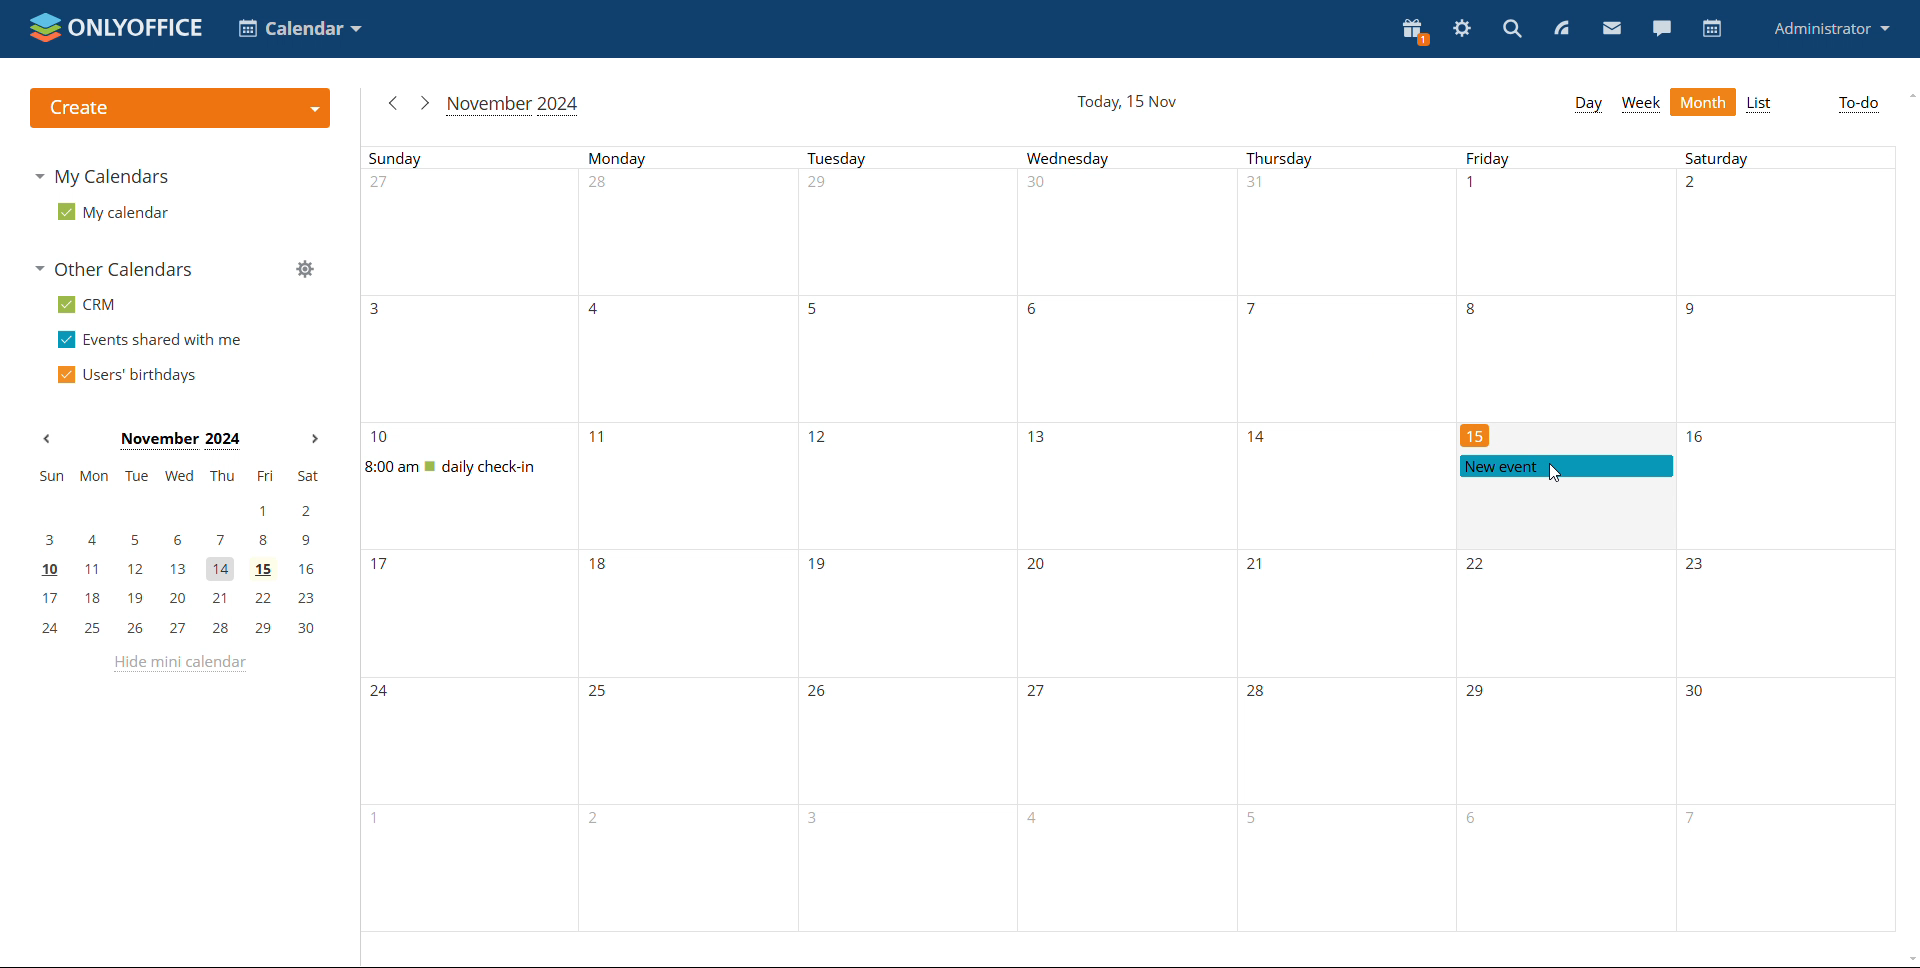 The height and width of the screenshot is (968, 1920). What do you see at coordinates (312, 438) in the screenshot?
I see `next month` at bounding box center [312, 438].